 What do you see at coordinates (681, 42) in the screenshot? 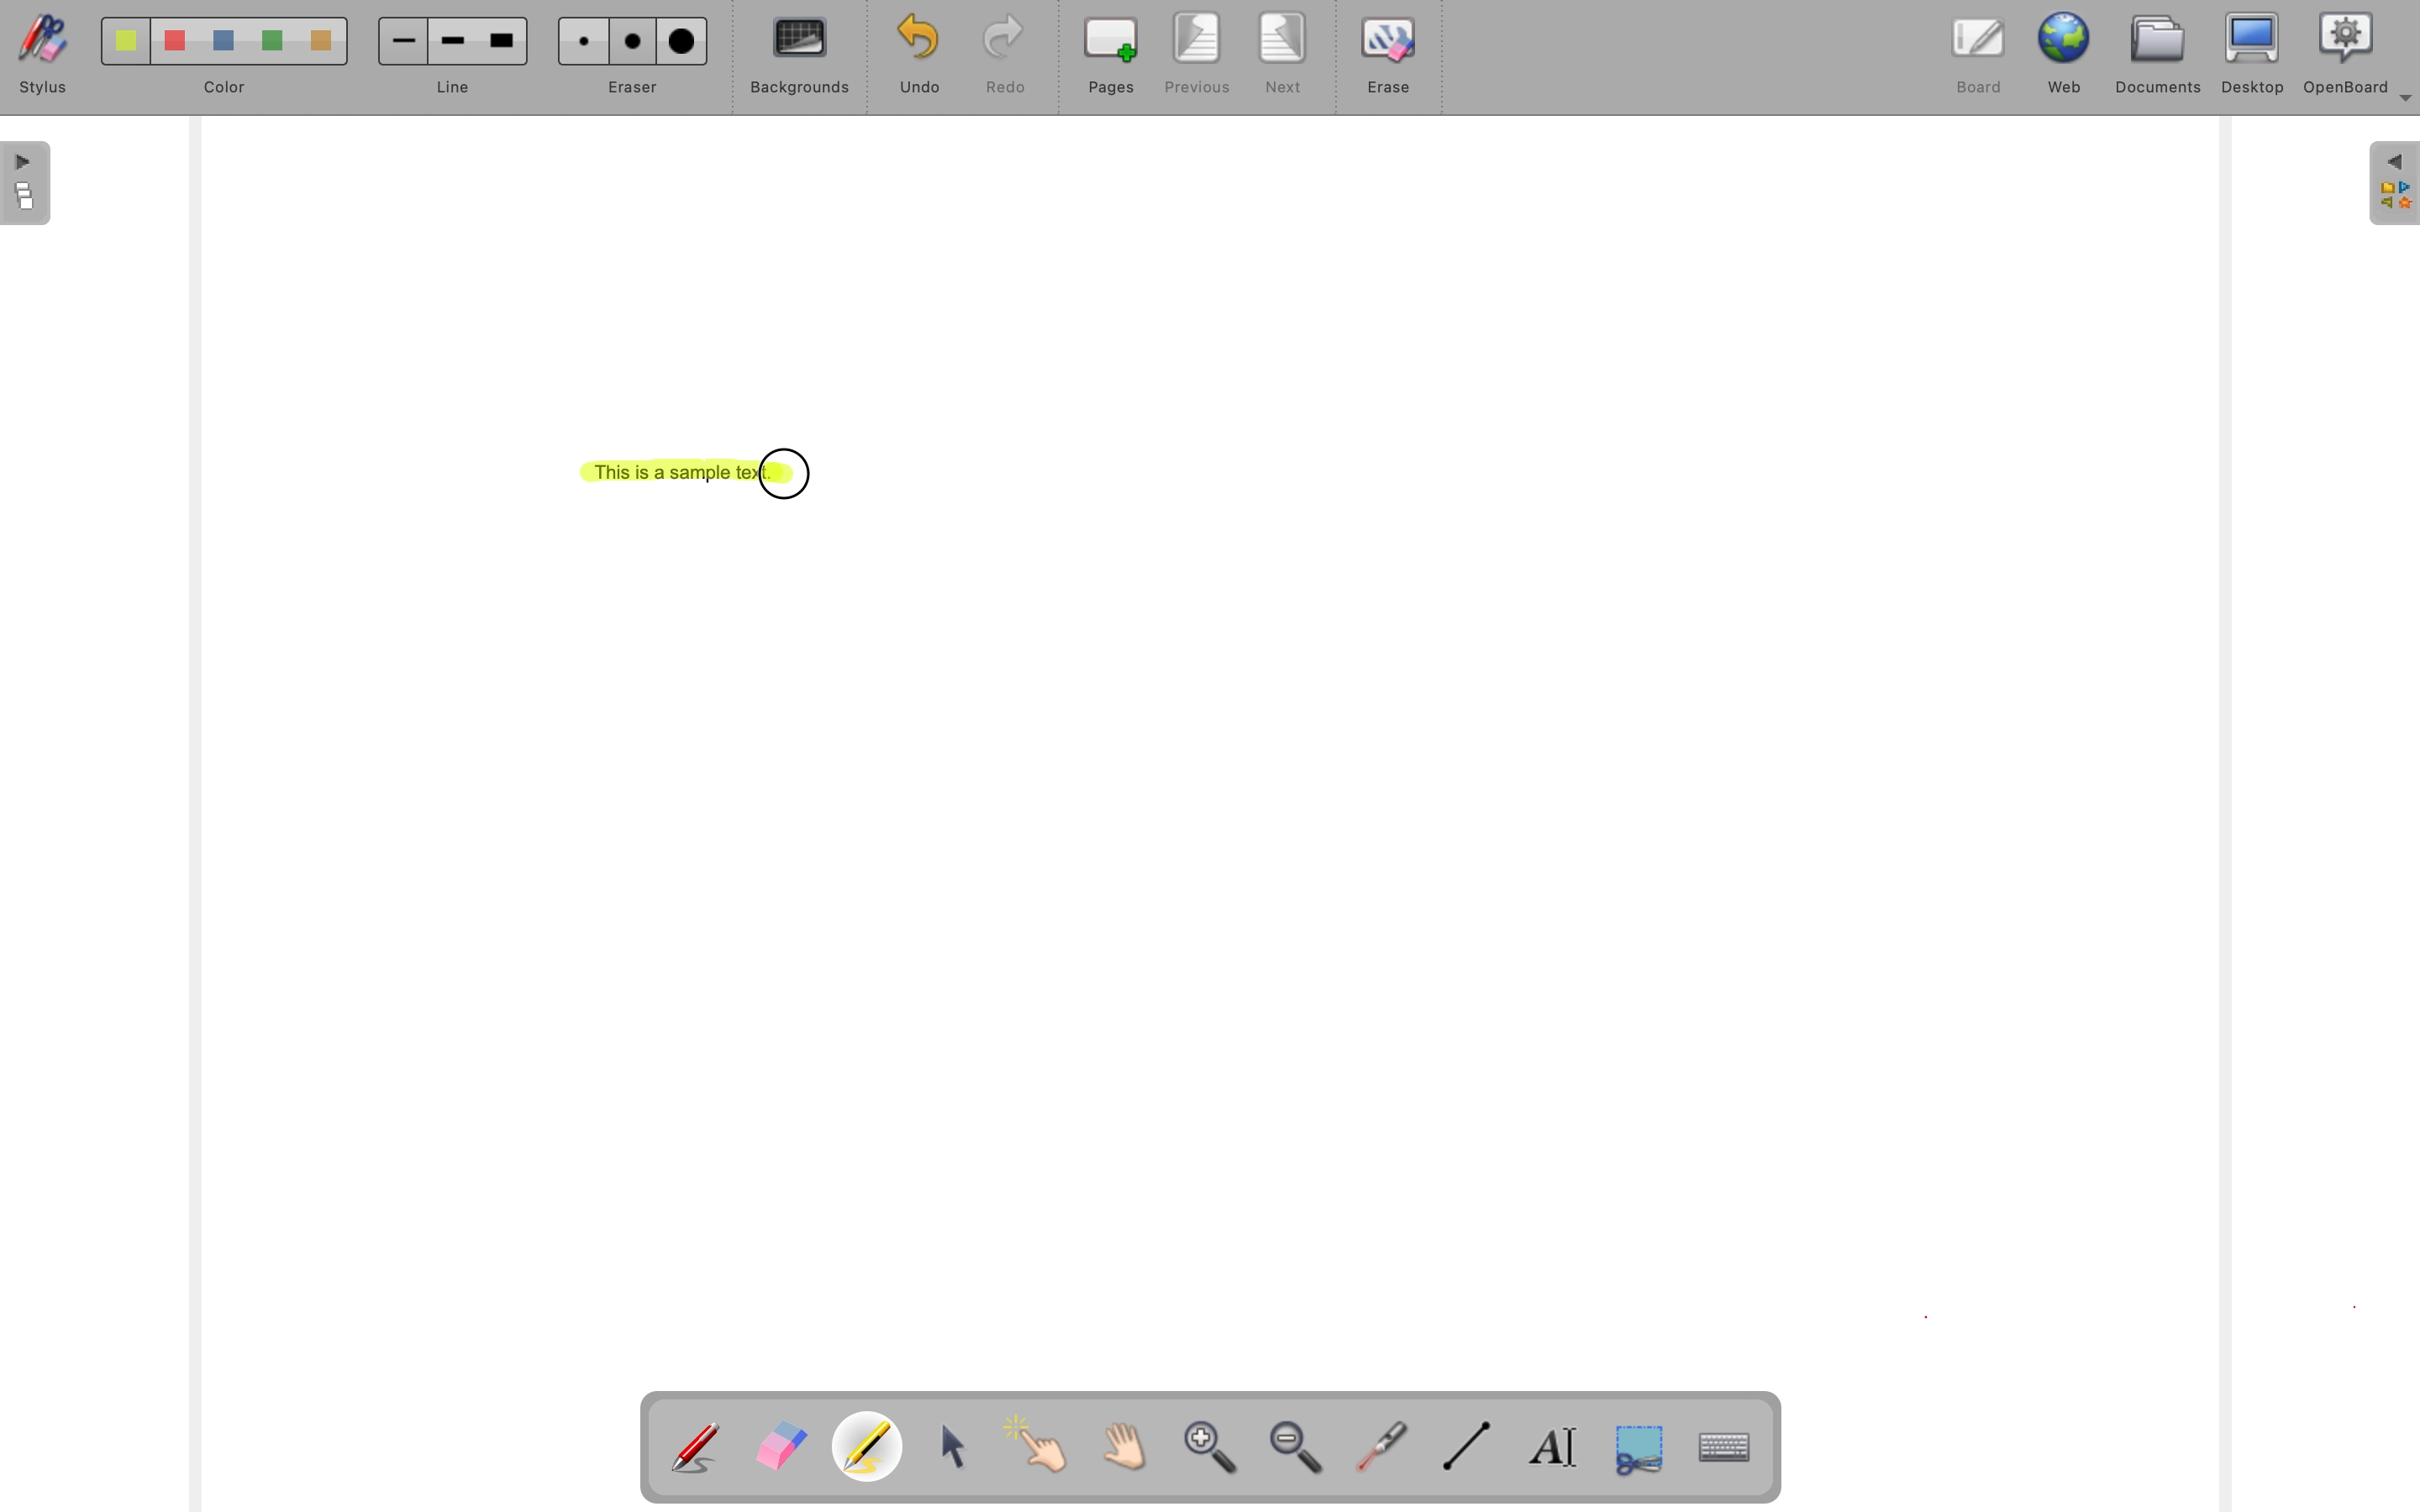
I see `Large Eraser` at bounding box center [681, 42].